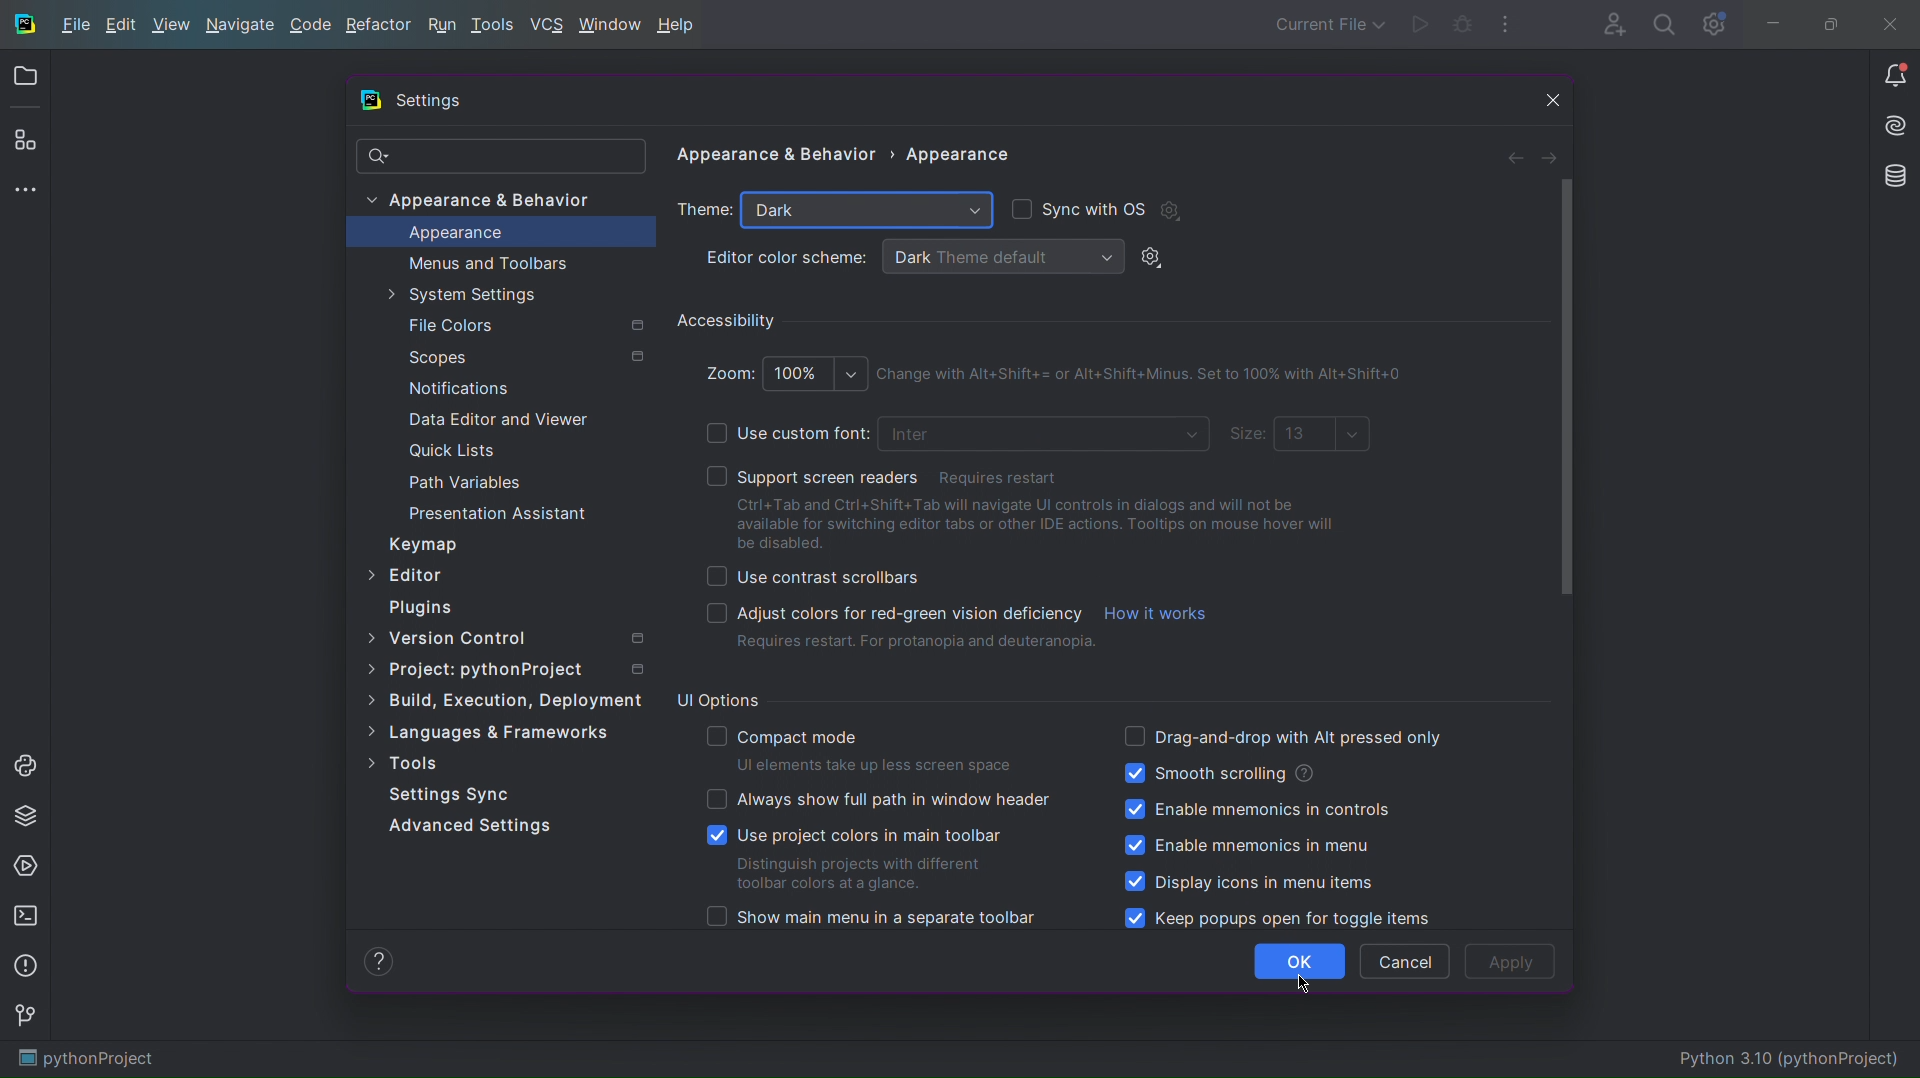 The width and height of the screenshot is (1920, 1078). Describe the element at coordinates (488, 733) in the screenshot. I see `Language & Frameworks` at that location.